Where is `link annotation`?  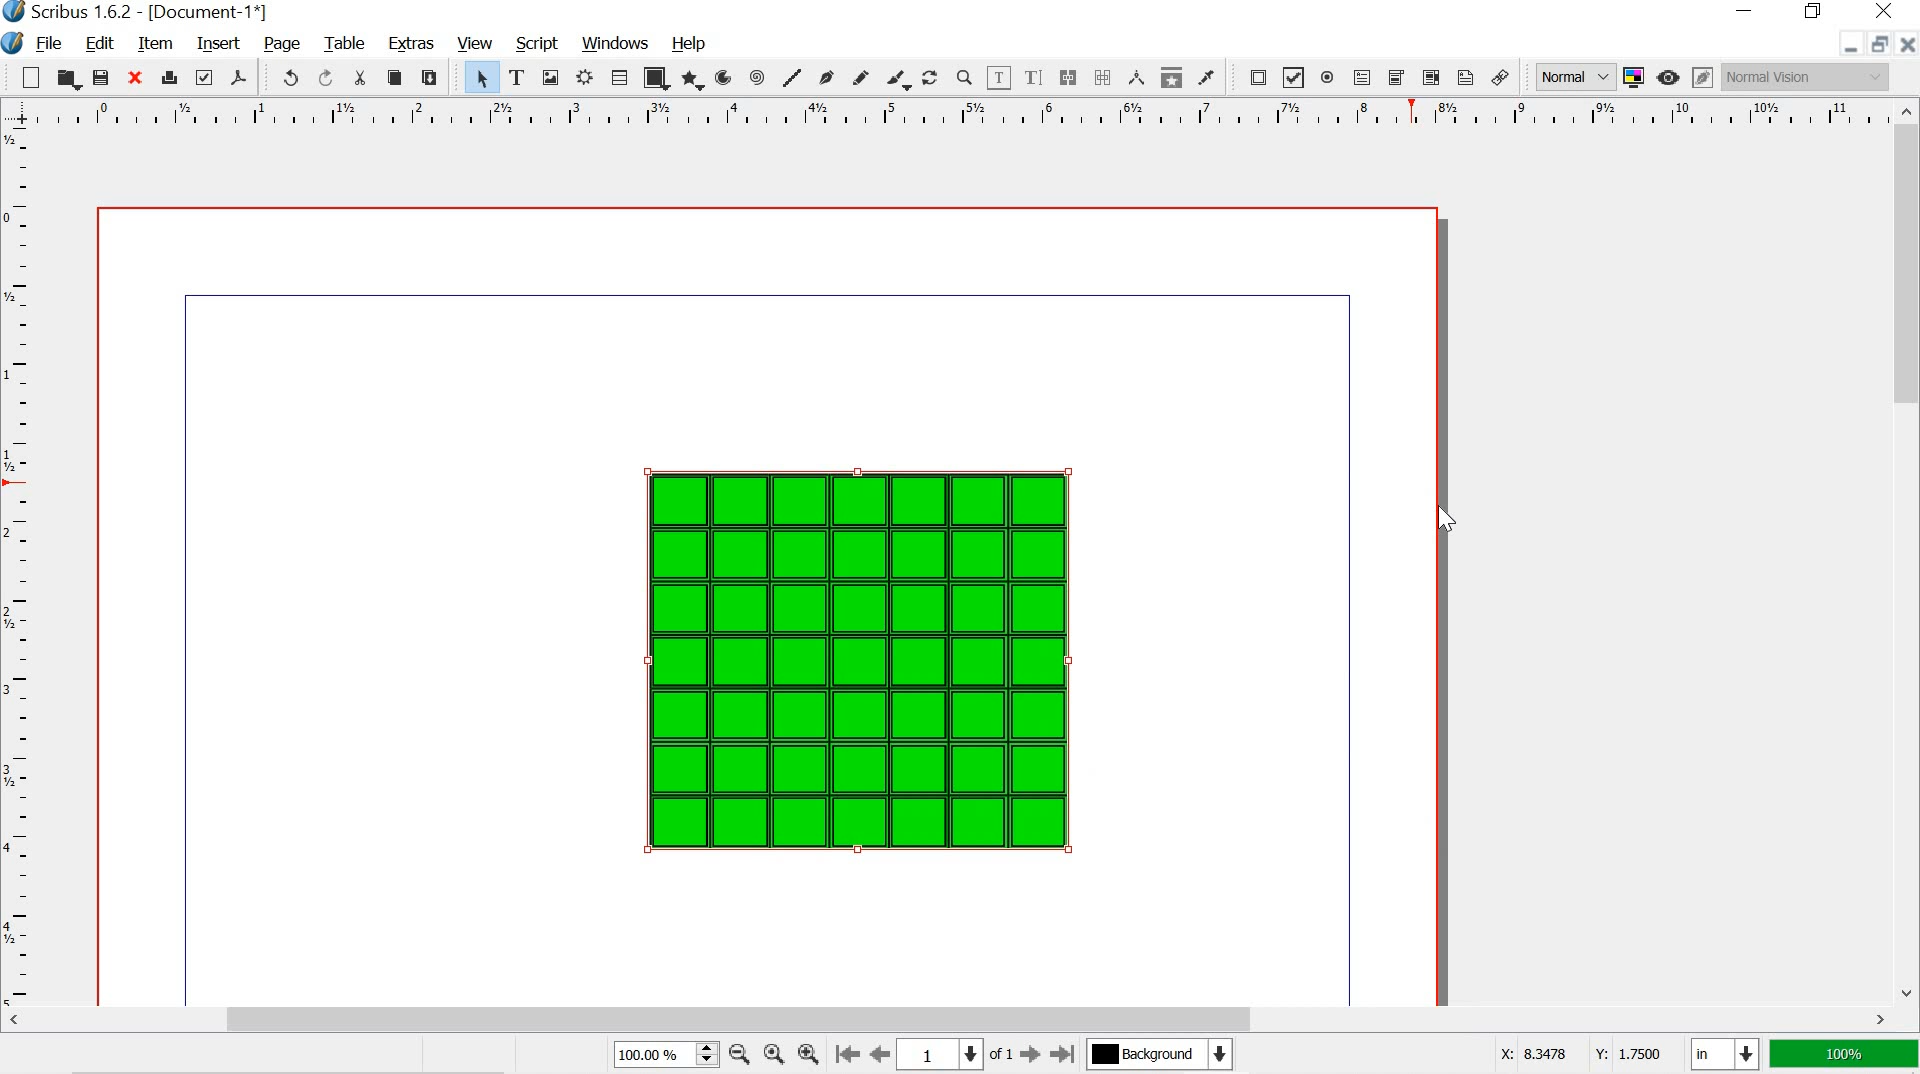
link annotation is located at coordinates (1499, 76).